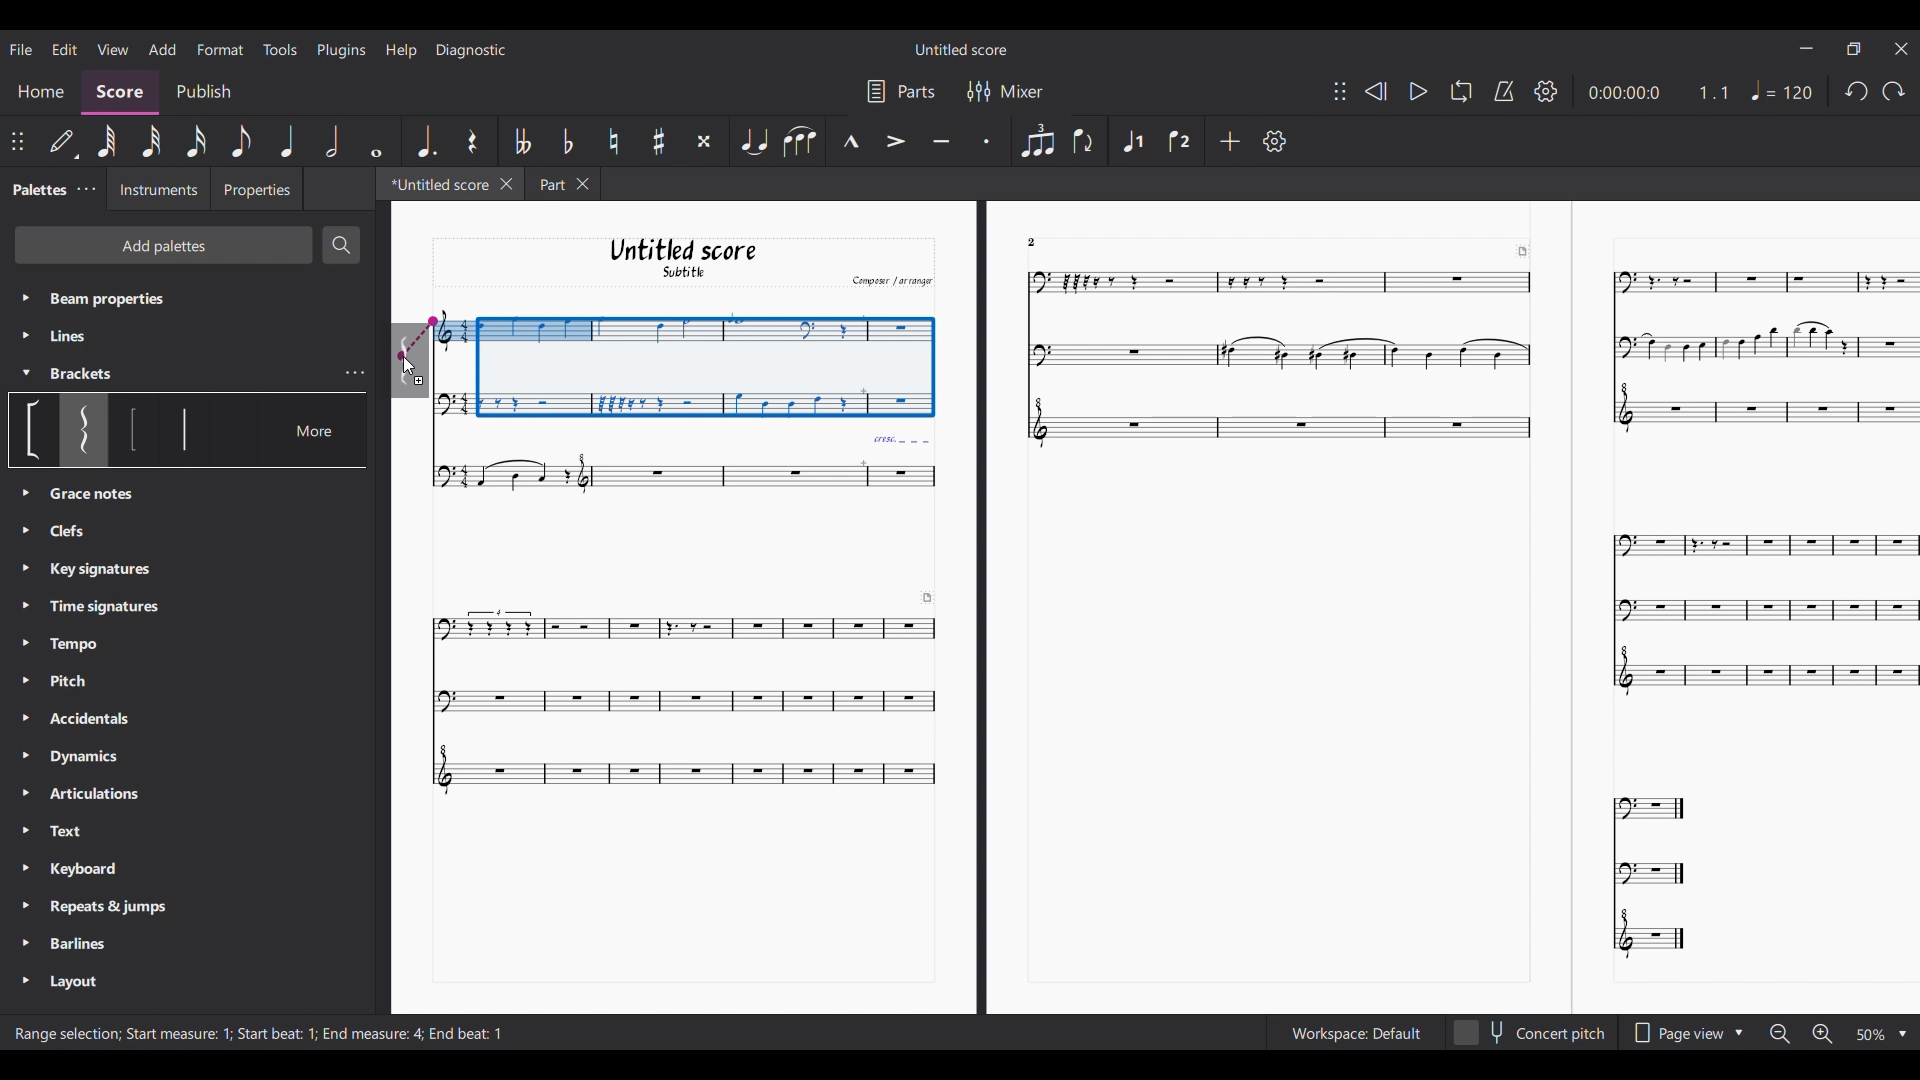  Describe the element at coordinates (278, 1034) in the screenshot. I see `Start beat : 1;` at that location.